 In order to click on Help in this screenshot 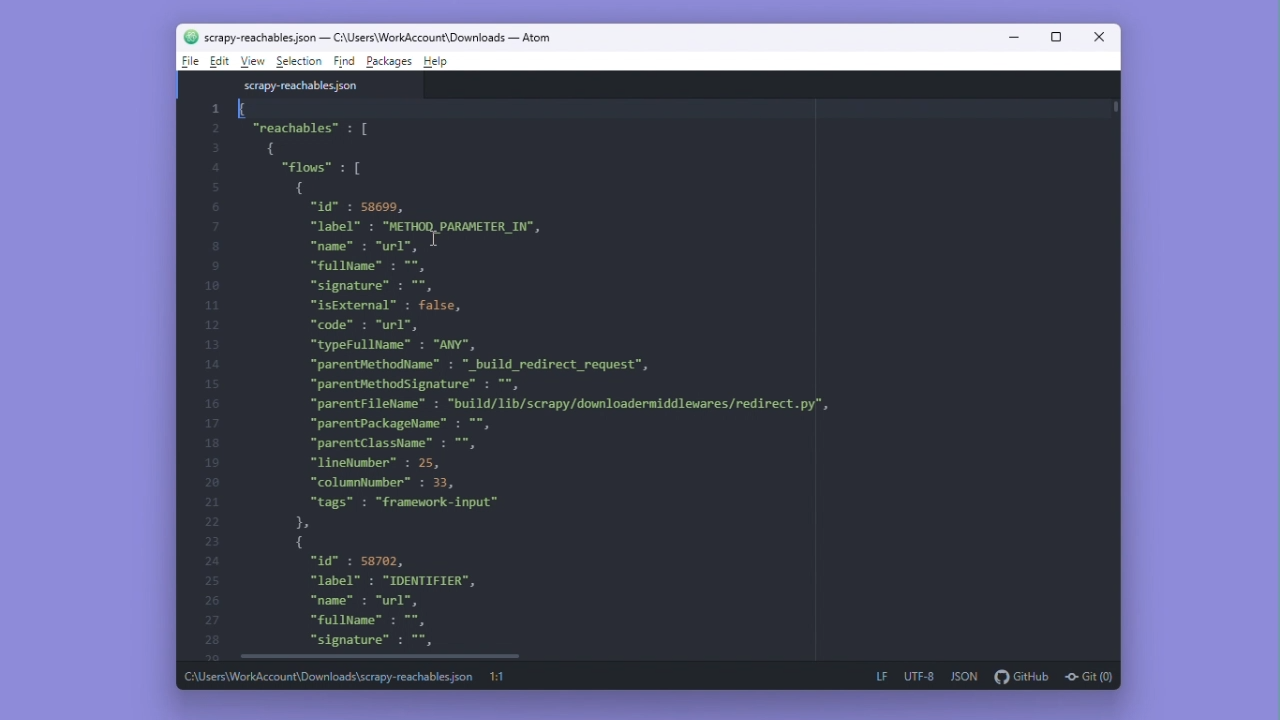, I will do `click(437, 64)`.